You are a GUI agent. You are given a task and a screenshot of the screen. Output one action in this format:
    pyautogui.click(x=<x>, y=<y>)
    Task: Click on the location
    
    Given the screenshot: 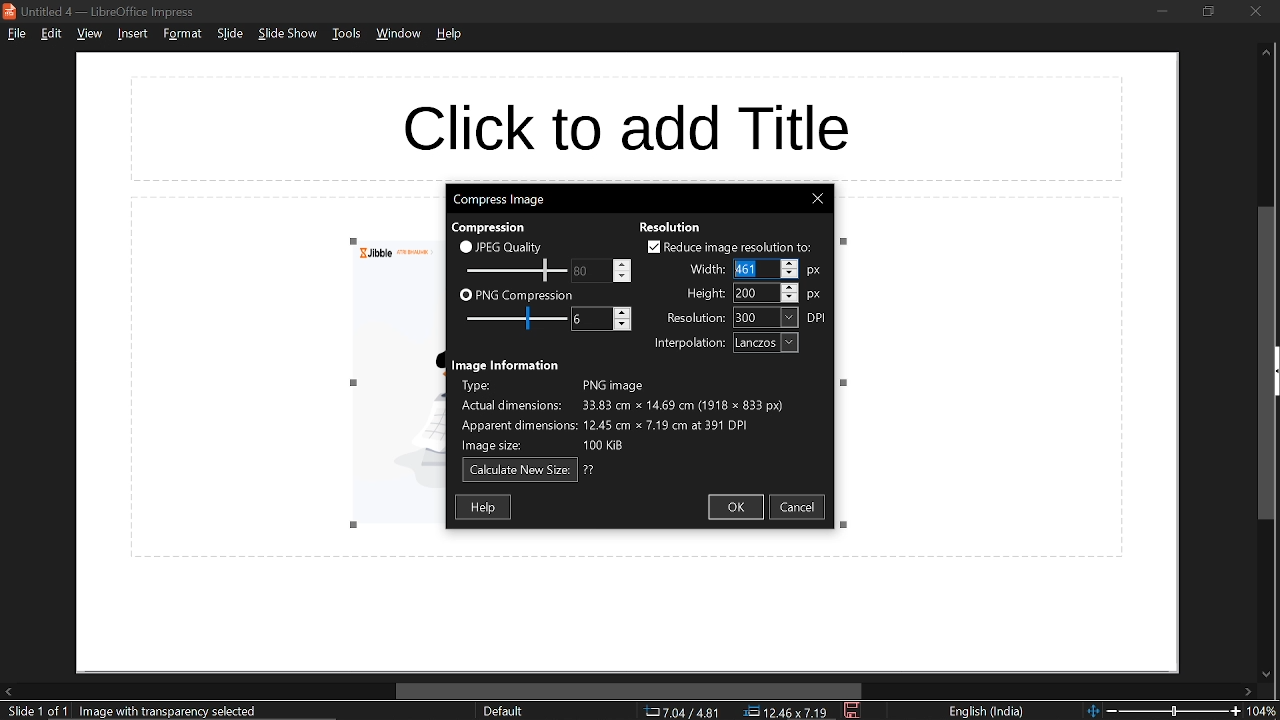 What is the action you would take?
    pyautogui.click(x=789, y=712)
    